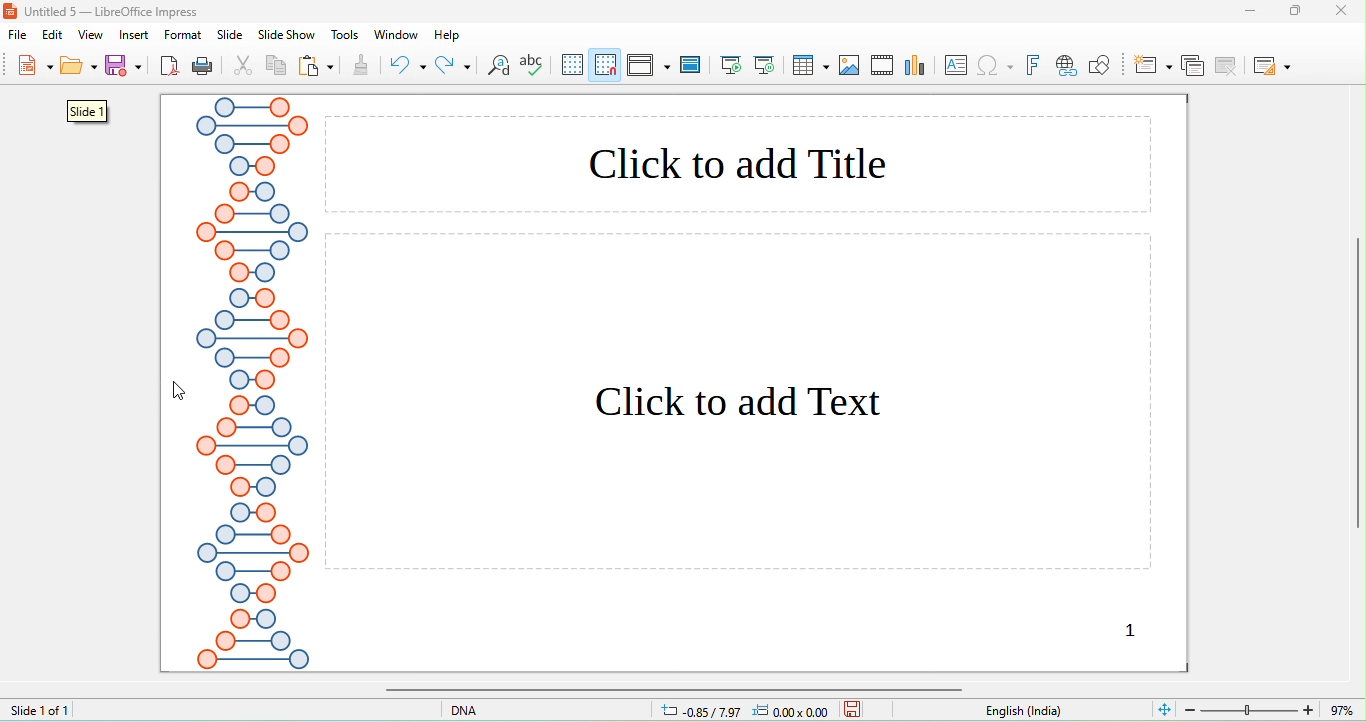 This screenshot has width=1366, height=722. What do you see at coordinates (918, 66) in the screenshot?
I see `chart` at bounding box center [918, 66].